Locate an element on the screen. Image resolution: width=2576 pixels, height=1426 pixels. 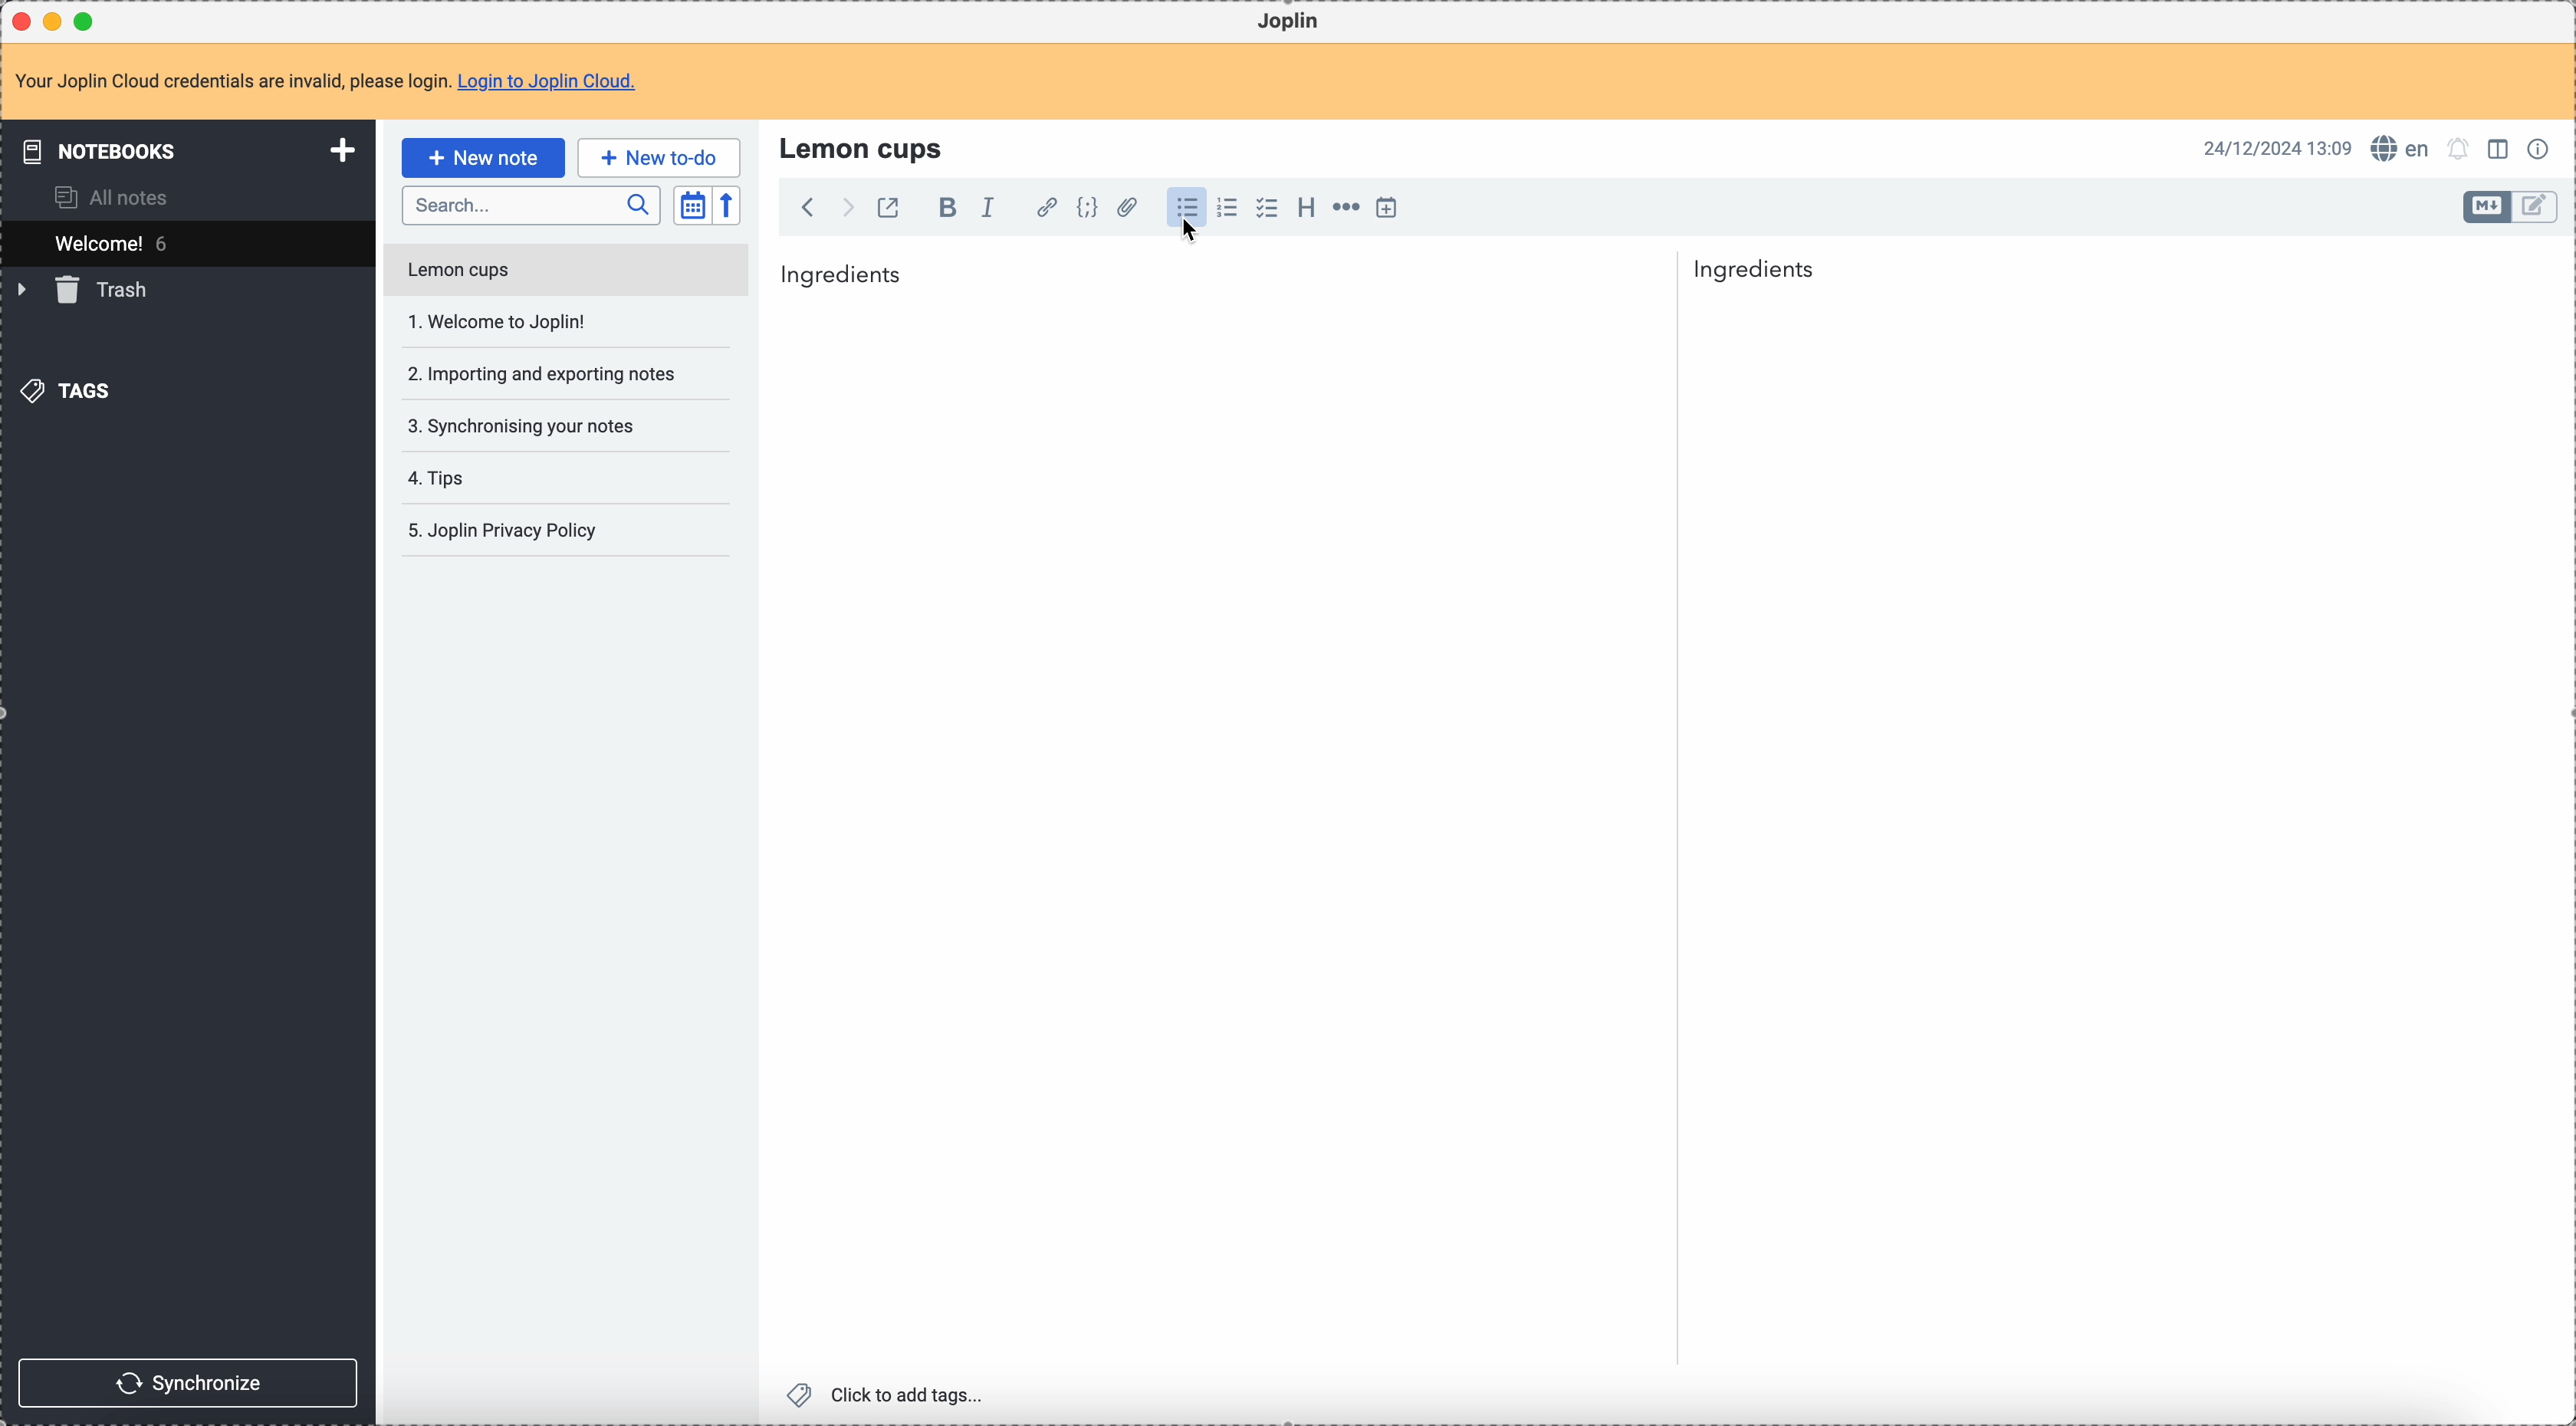
foward is located at coordinates (845, 208).